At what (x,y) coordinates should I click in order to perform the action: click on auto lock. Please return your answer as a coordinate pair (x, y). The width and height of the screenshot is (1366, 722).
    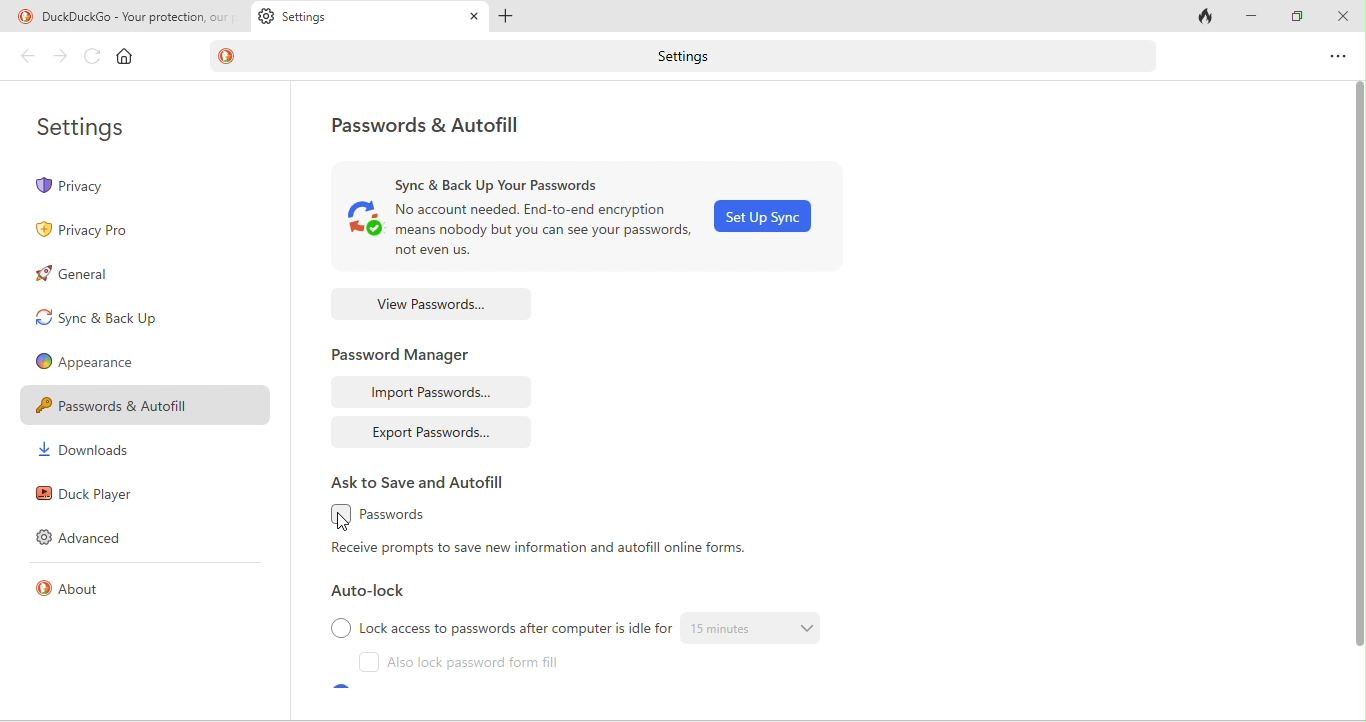
    Looking at the image, I should click on (376, 595).